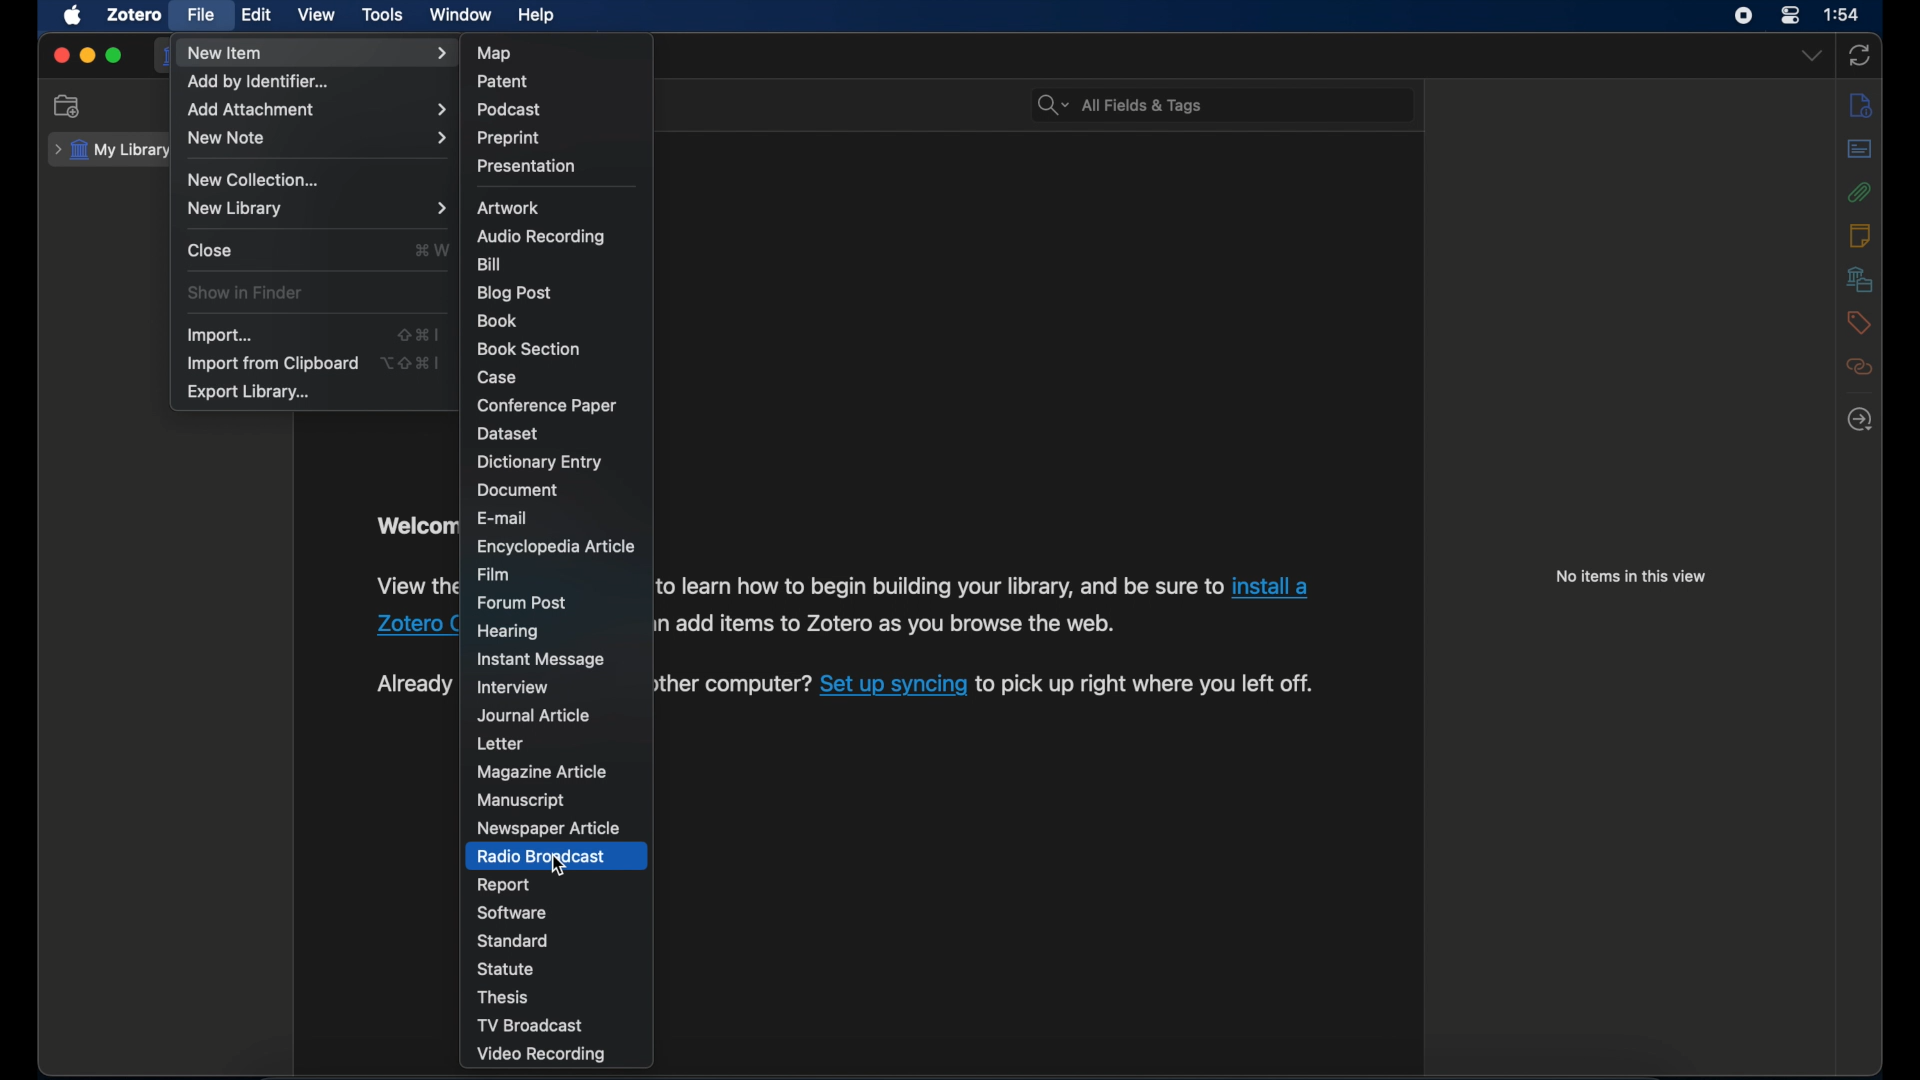 This screenshot has height=1080, width=1920. I want to click on option + shift + command + I, so click(409, 363).